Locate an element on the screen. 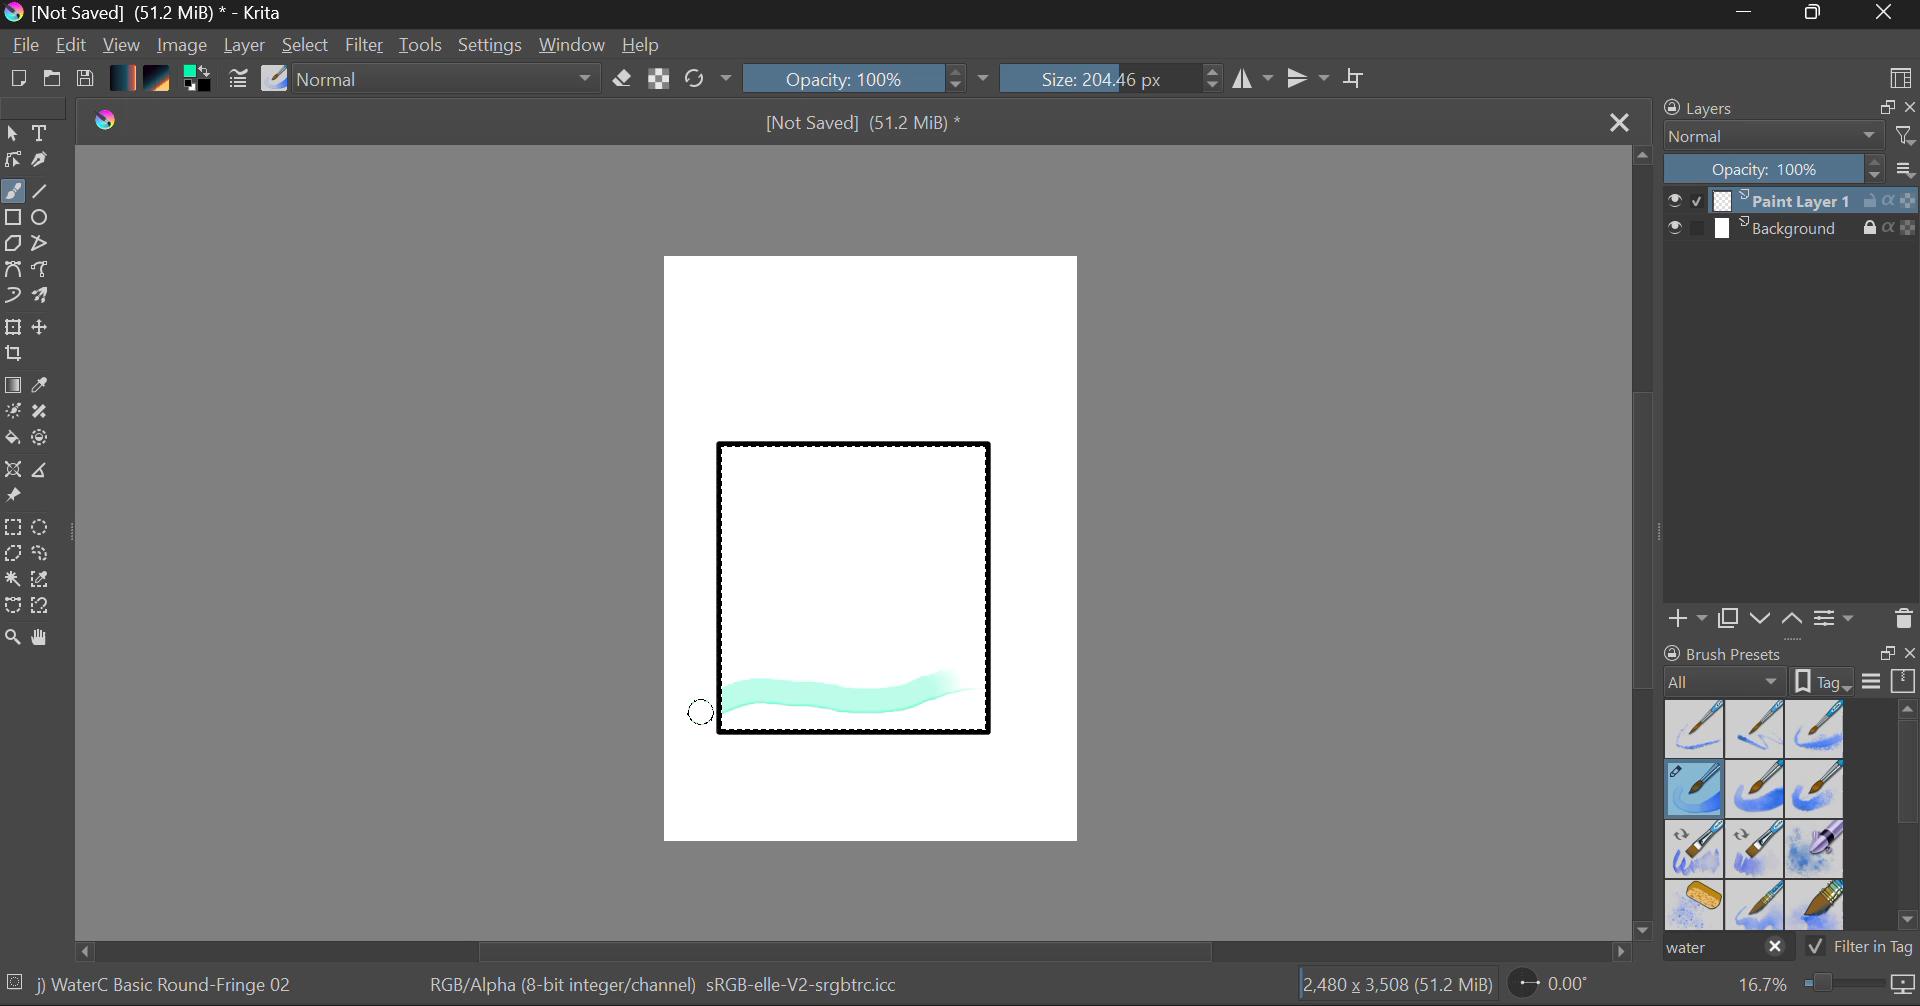  Brush Settings is located at coordinates (236, 80).